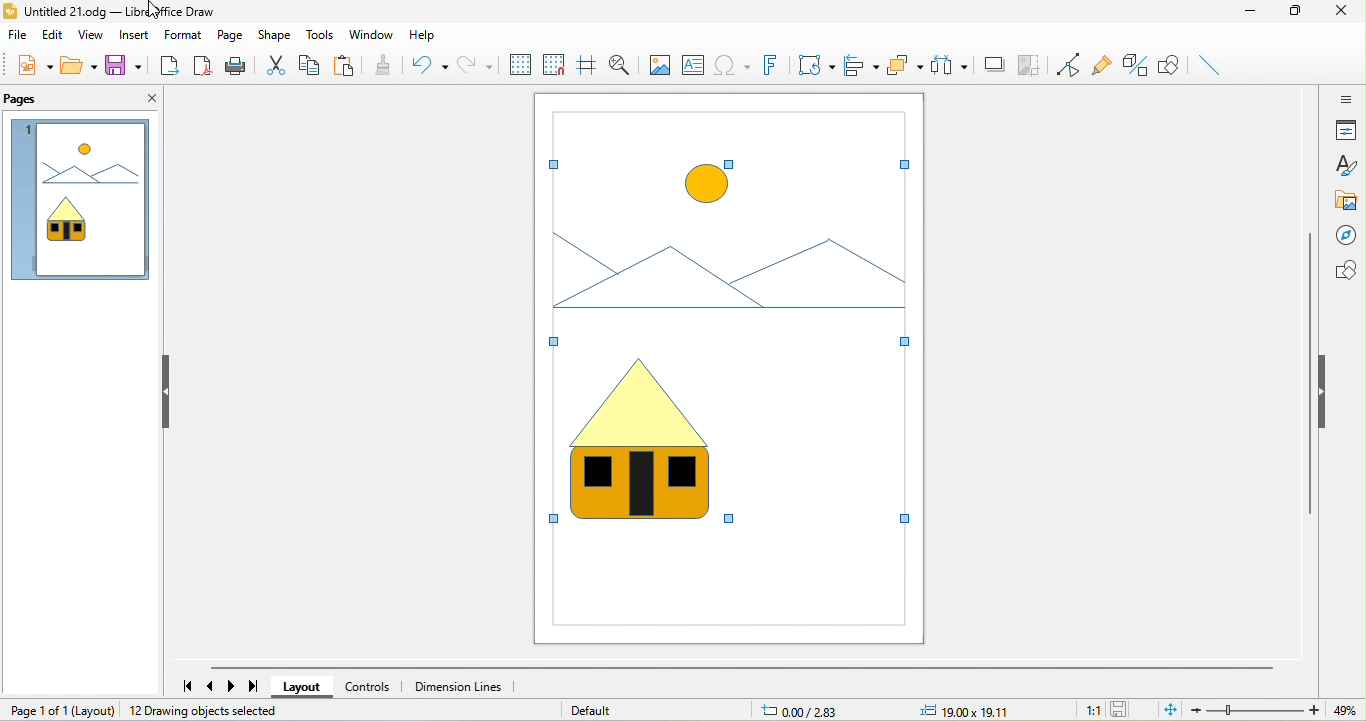  I want to click on display grid, so click(523, 65).